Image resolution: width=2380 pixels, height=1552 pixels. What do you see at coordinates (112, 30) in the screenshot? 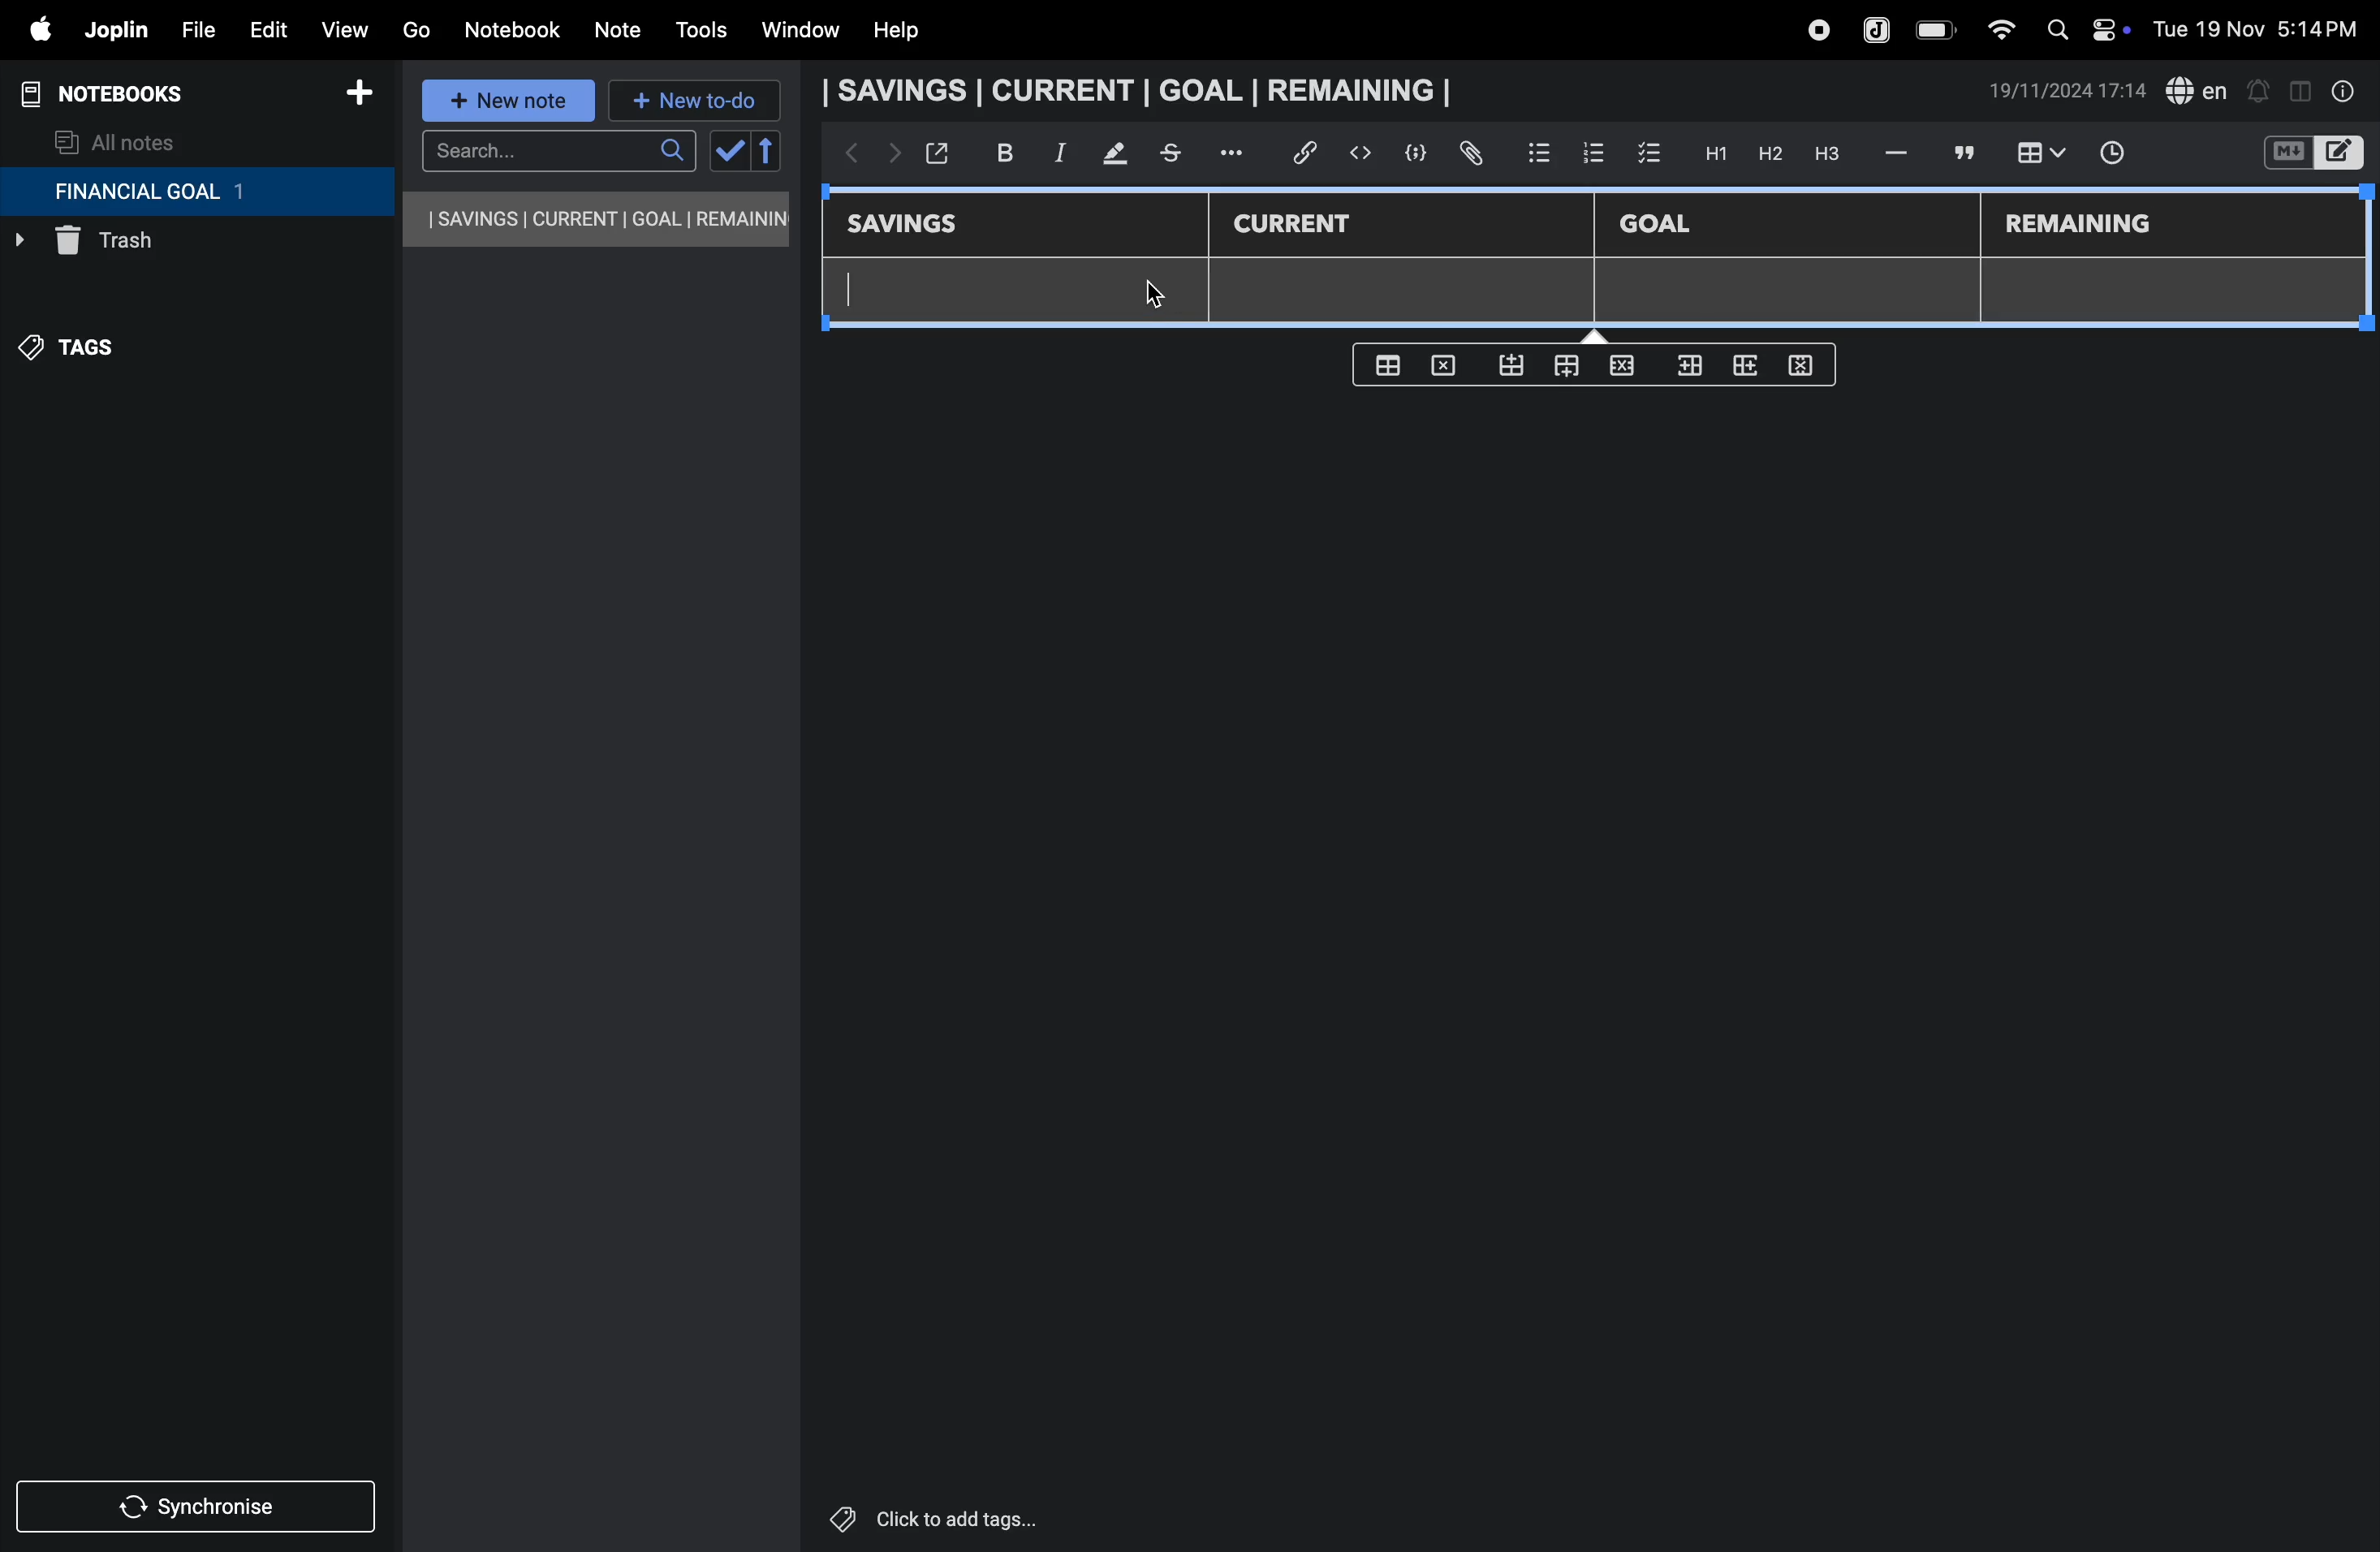
I see `joplin menu` at bounding box center [112, 30].